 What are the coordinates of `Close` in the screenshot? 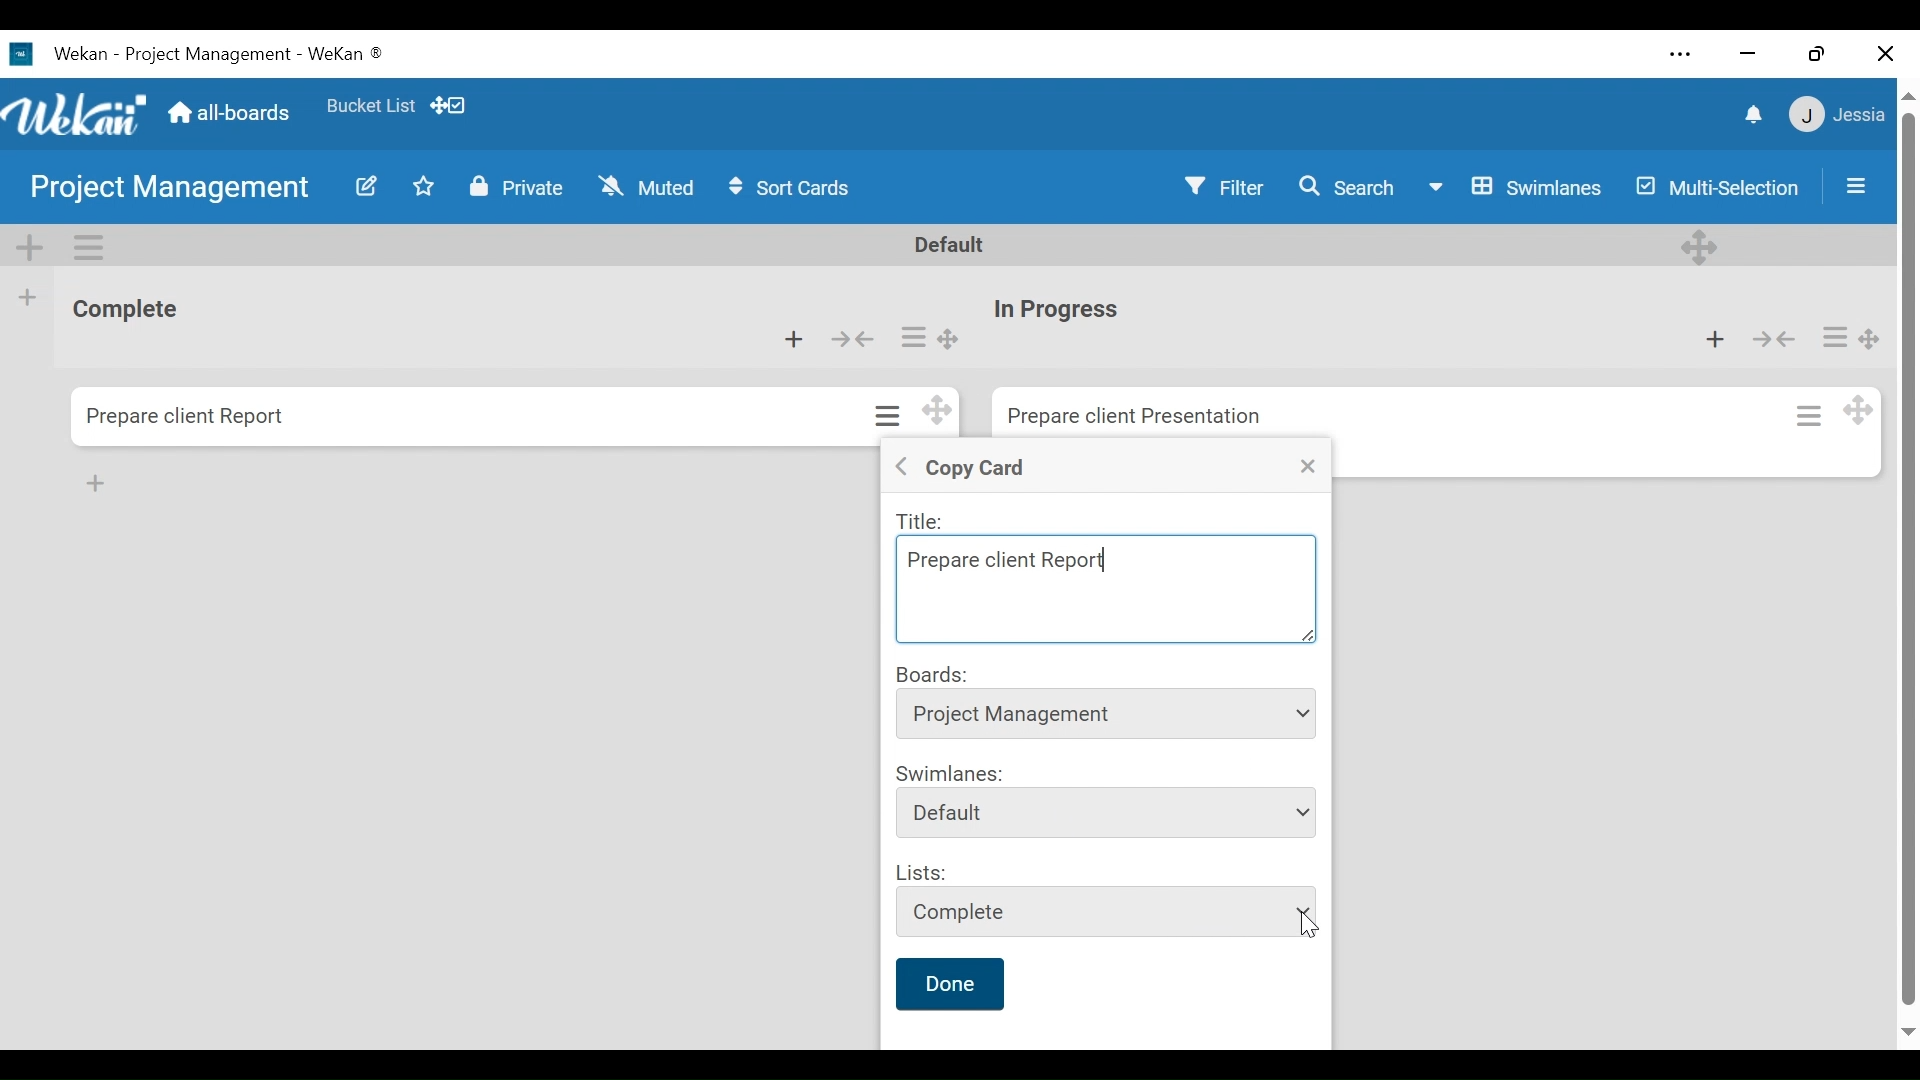 It's located at (1888, 52).